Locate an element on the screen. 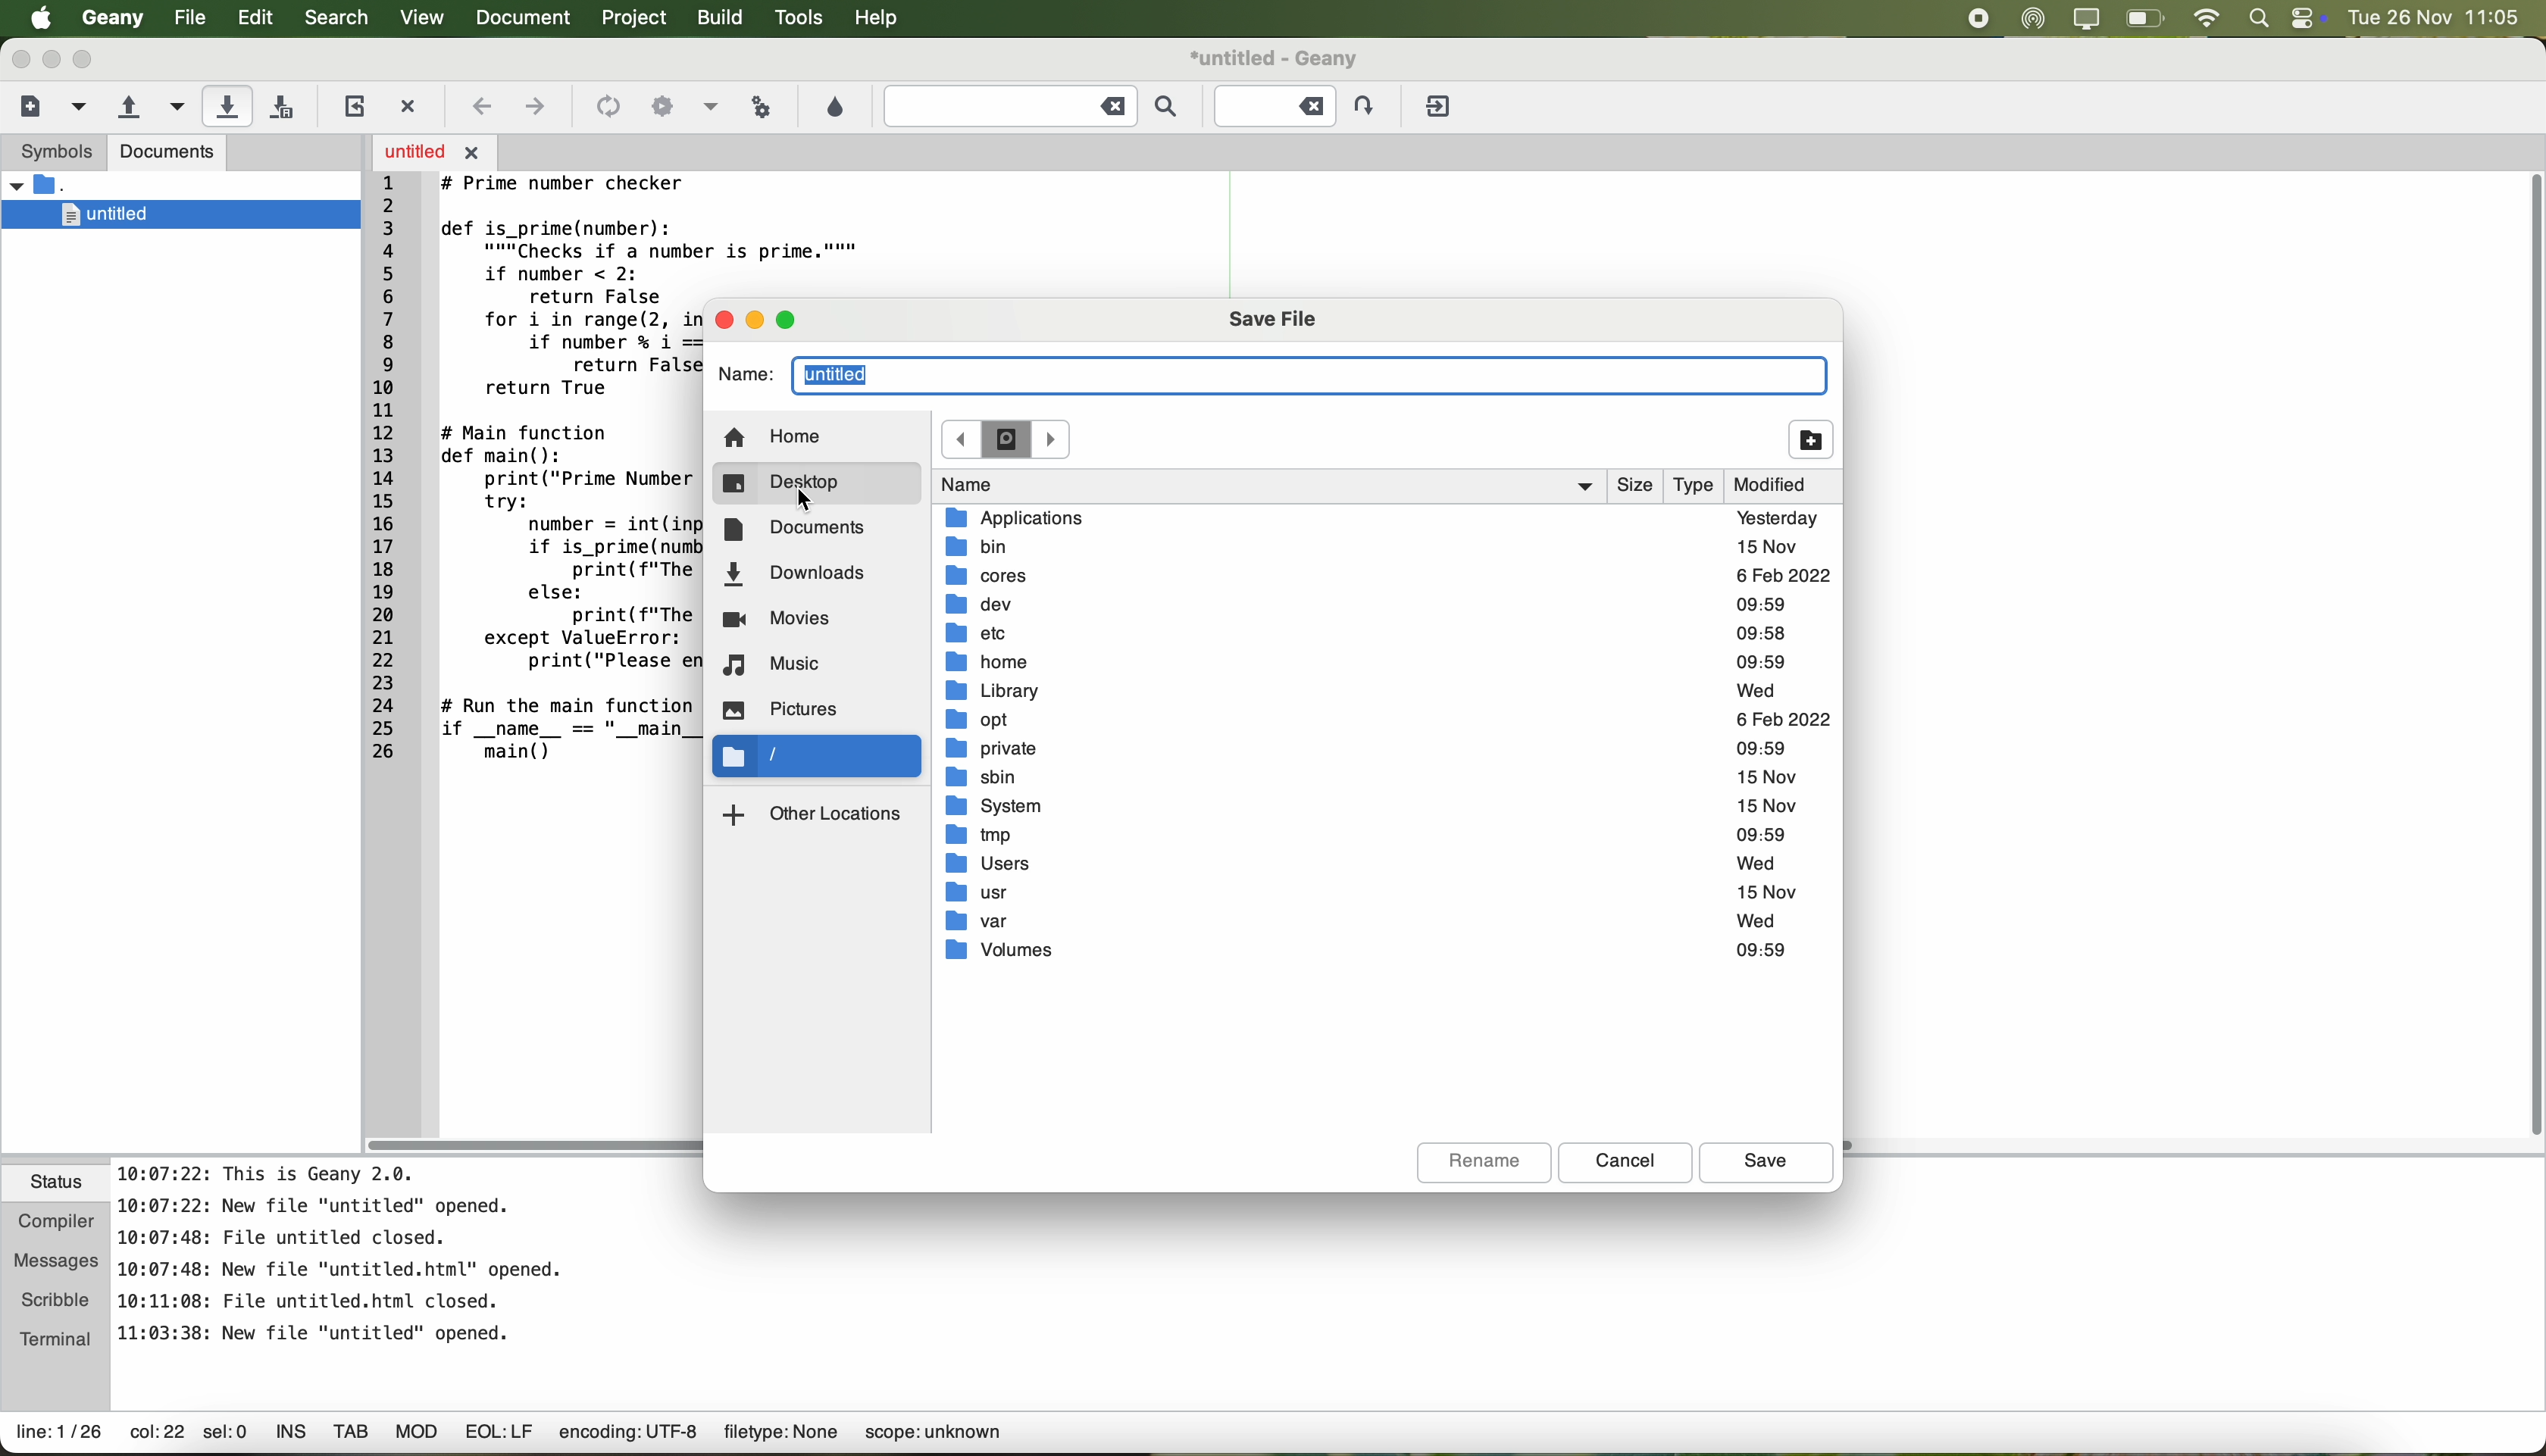  symbols is located at coordinates (53, 153).